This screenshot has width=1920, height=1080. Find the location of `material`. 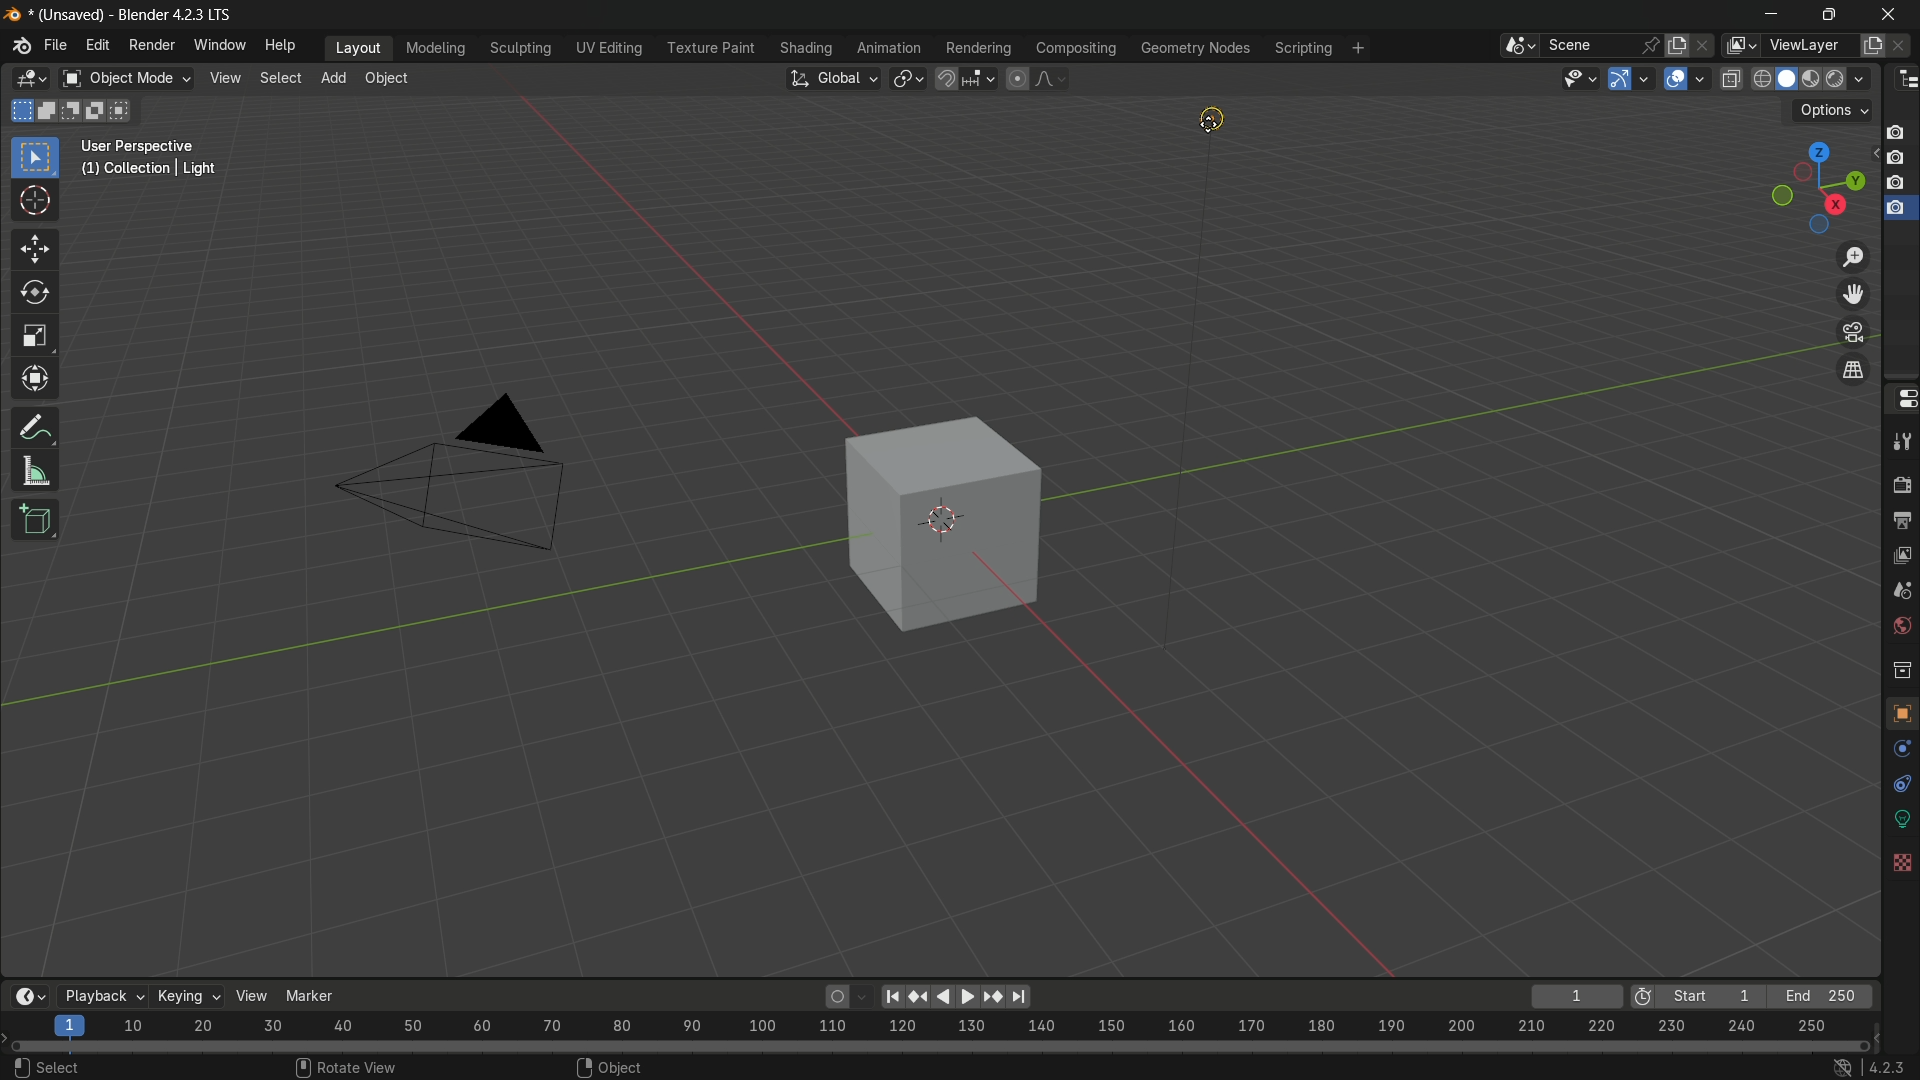

material is located at coordinates (1898, 926).